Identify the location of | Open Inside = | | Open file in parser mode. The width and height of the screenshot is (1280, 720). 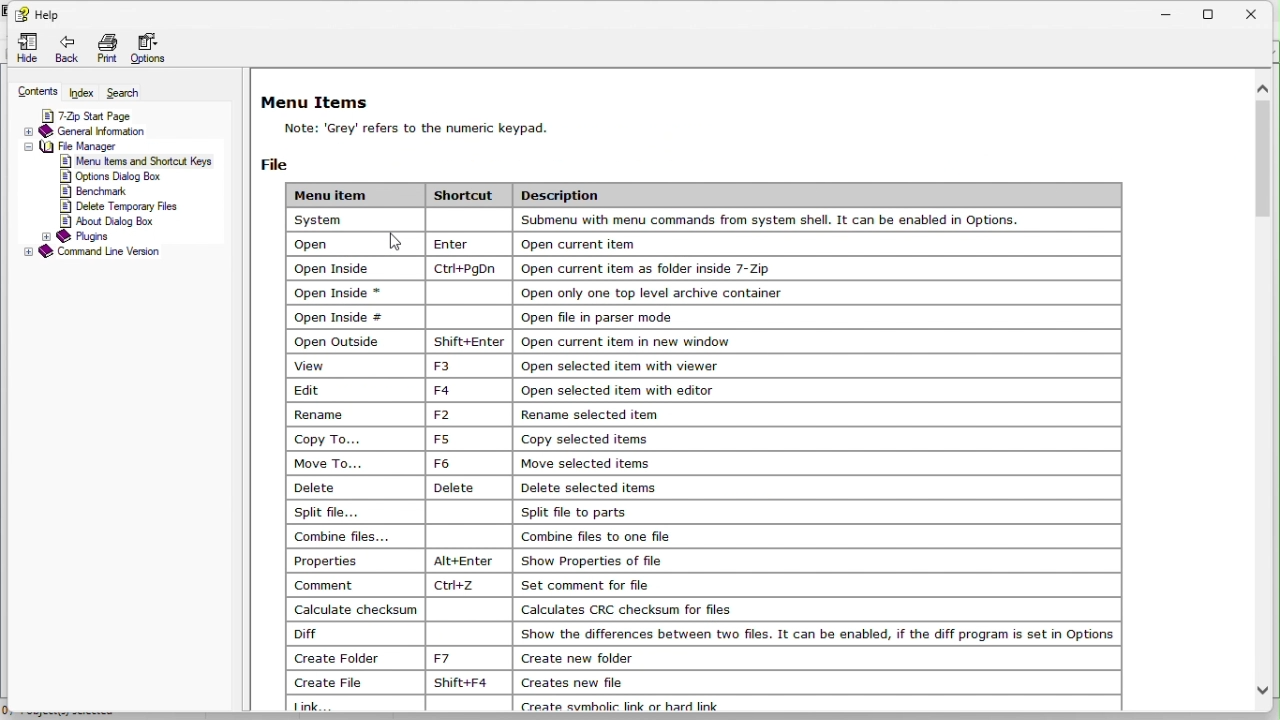
(488, 314).